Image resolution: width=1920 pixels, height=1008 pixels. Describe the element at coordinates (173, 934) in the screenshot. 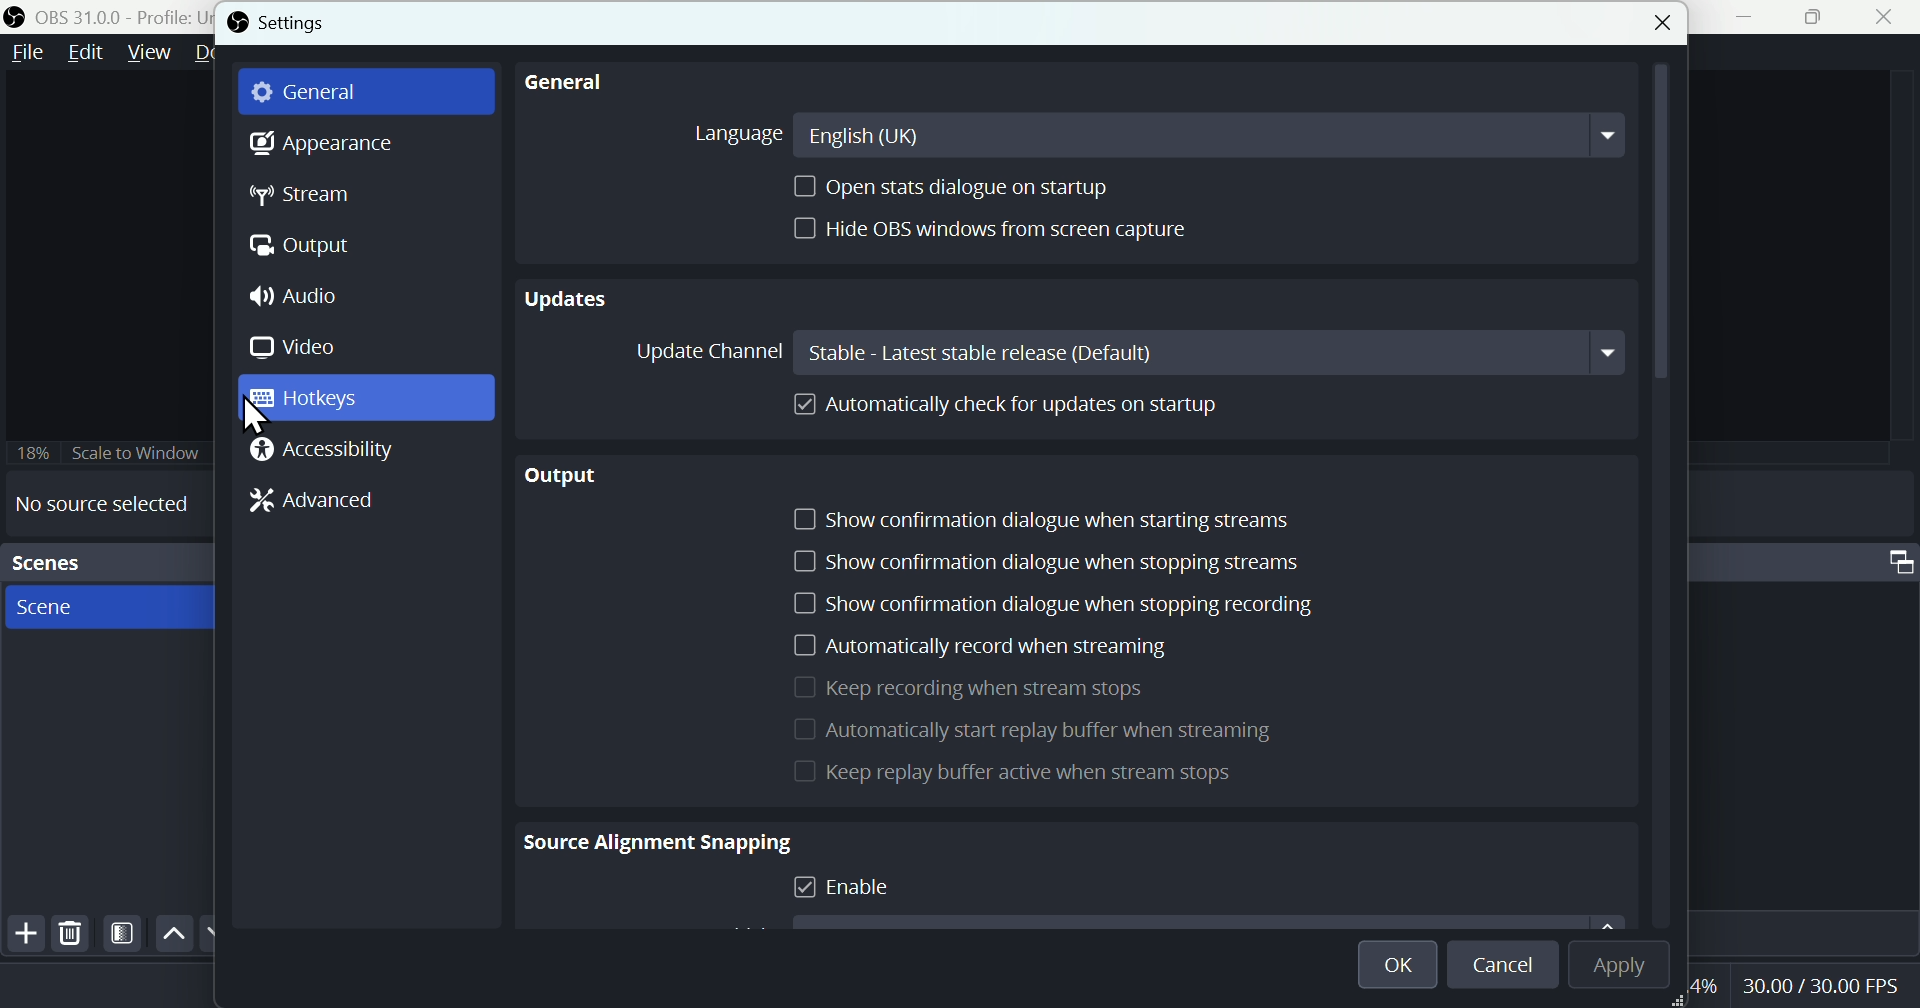

I see `up` at that location.